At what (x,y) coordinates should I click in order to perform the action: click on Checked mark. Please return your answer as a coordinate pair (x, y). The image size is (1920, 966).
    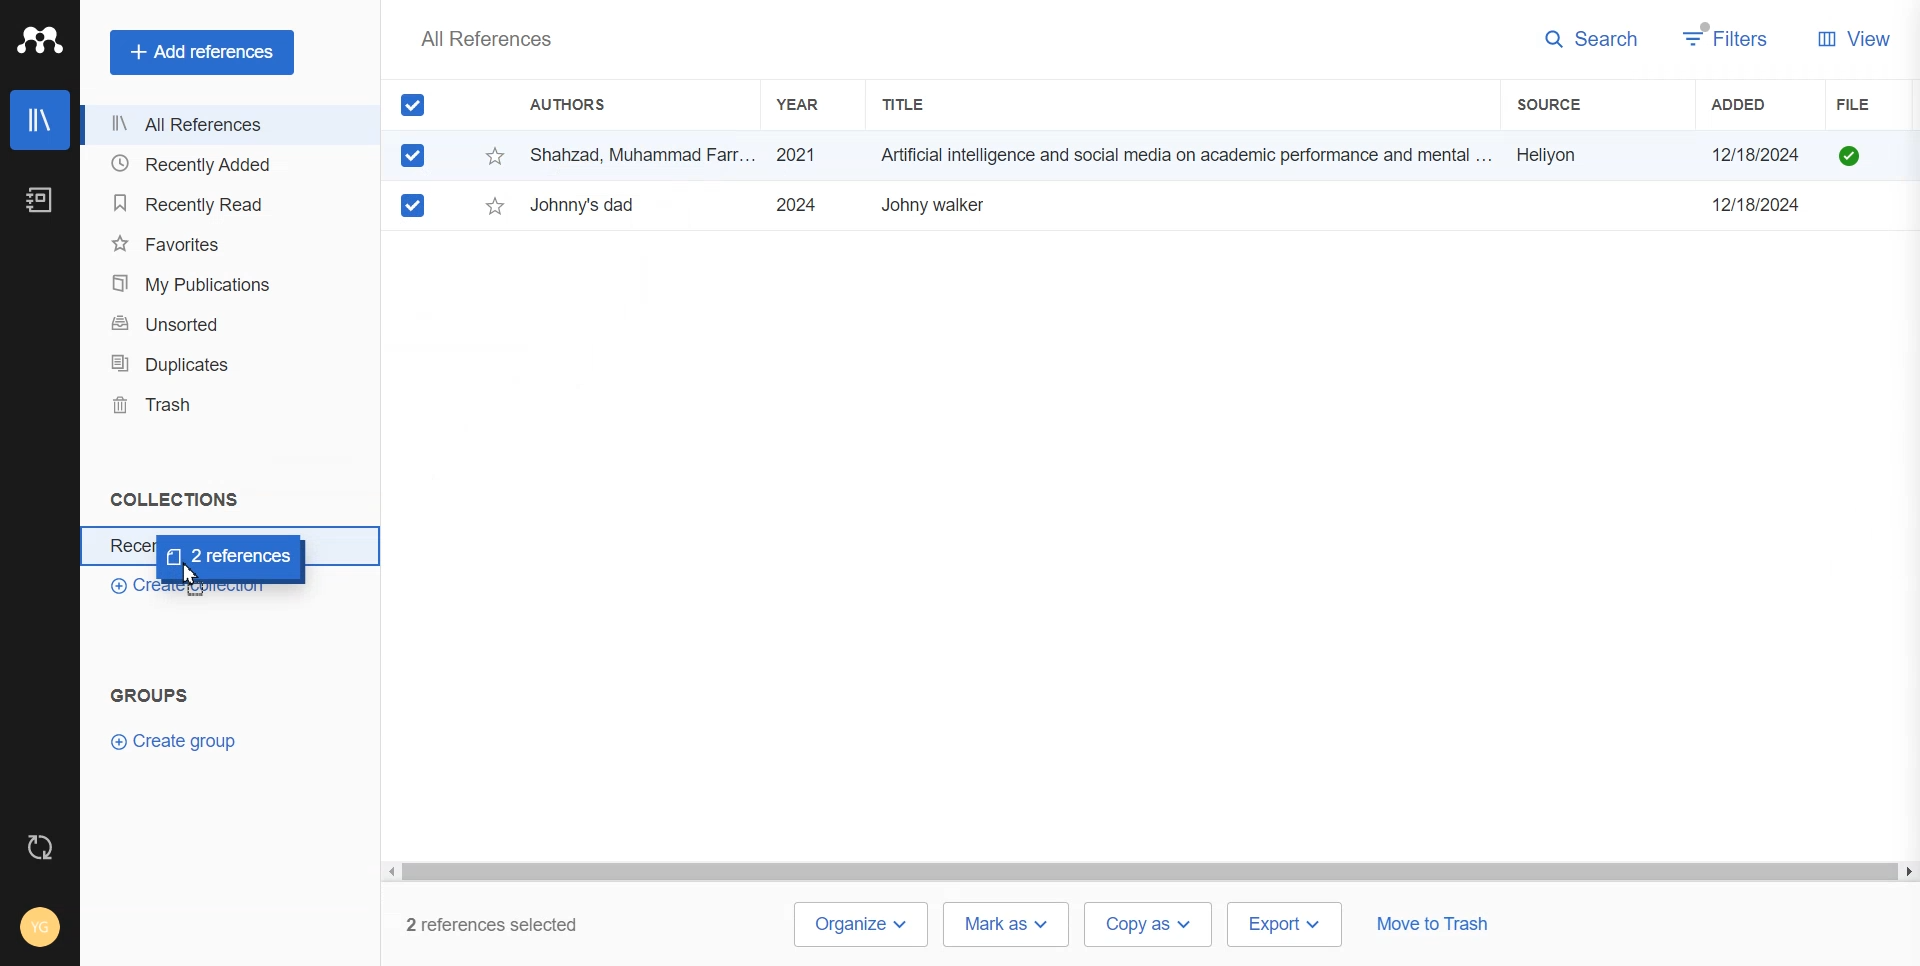
    Looking at the image, I should click on (414, 155).